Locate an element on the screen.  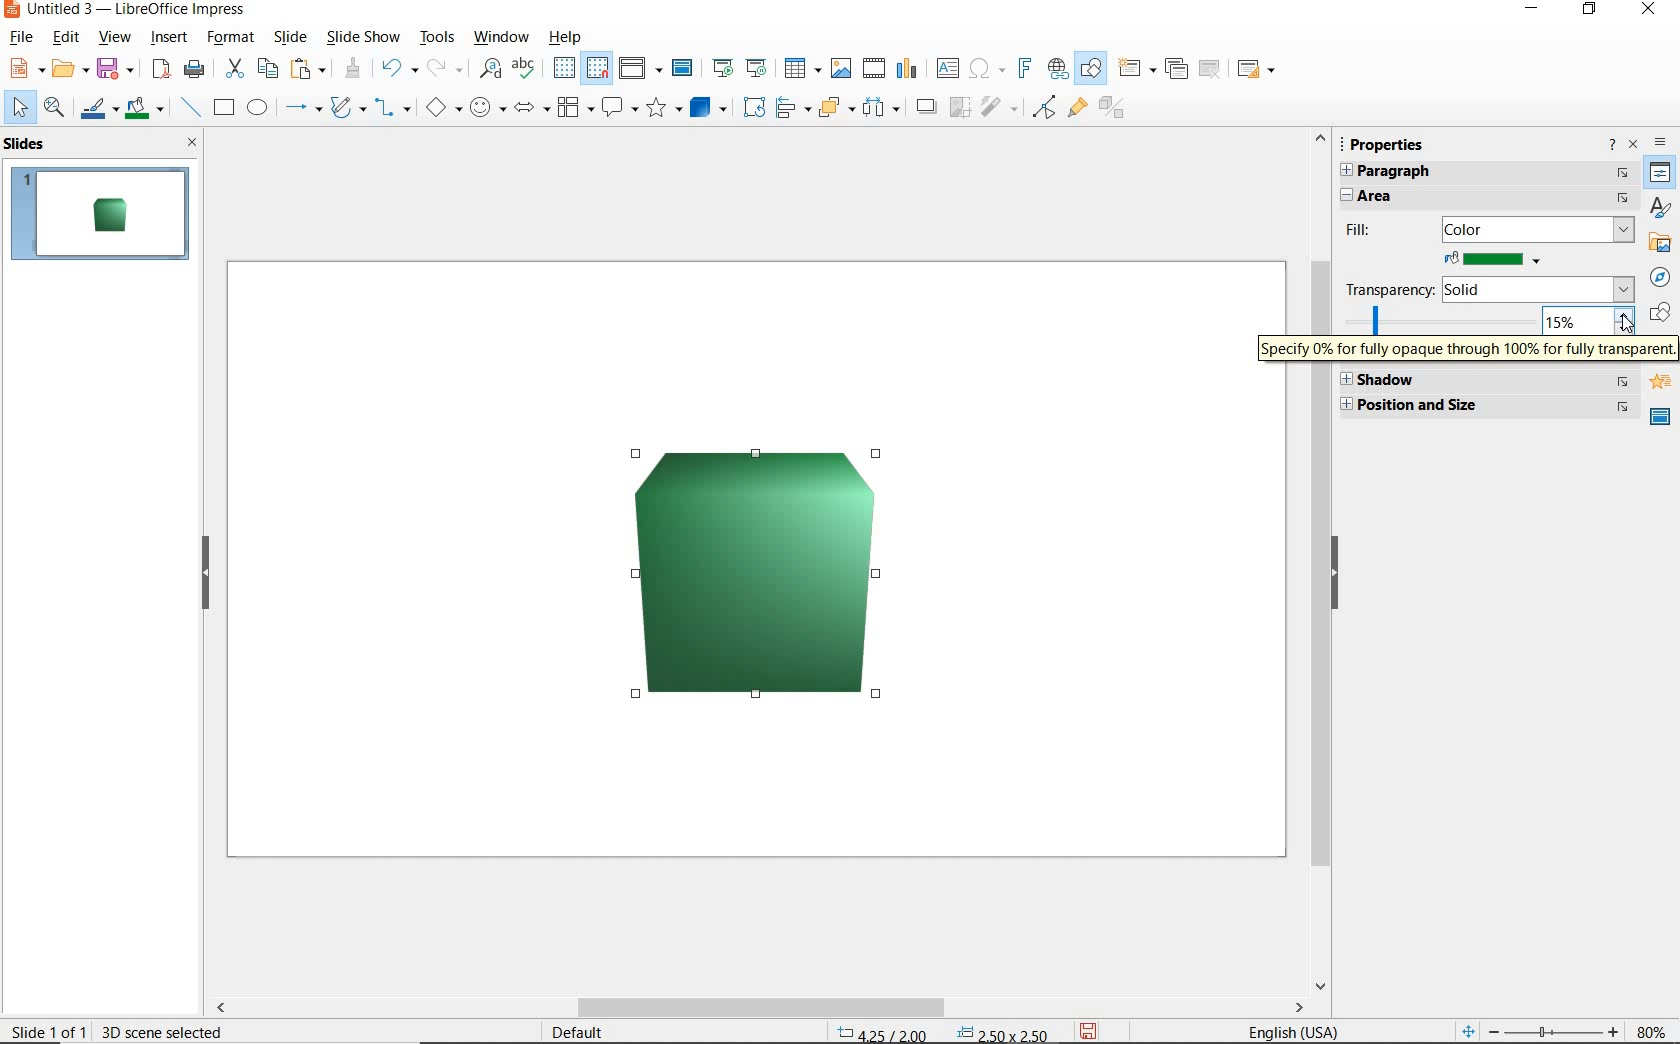
MASTER SLIDE is located at coordinates (1657, 418).